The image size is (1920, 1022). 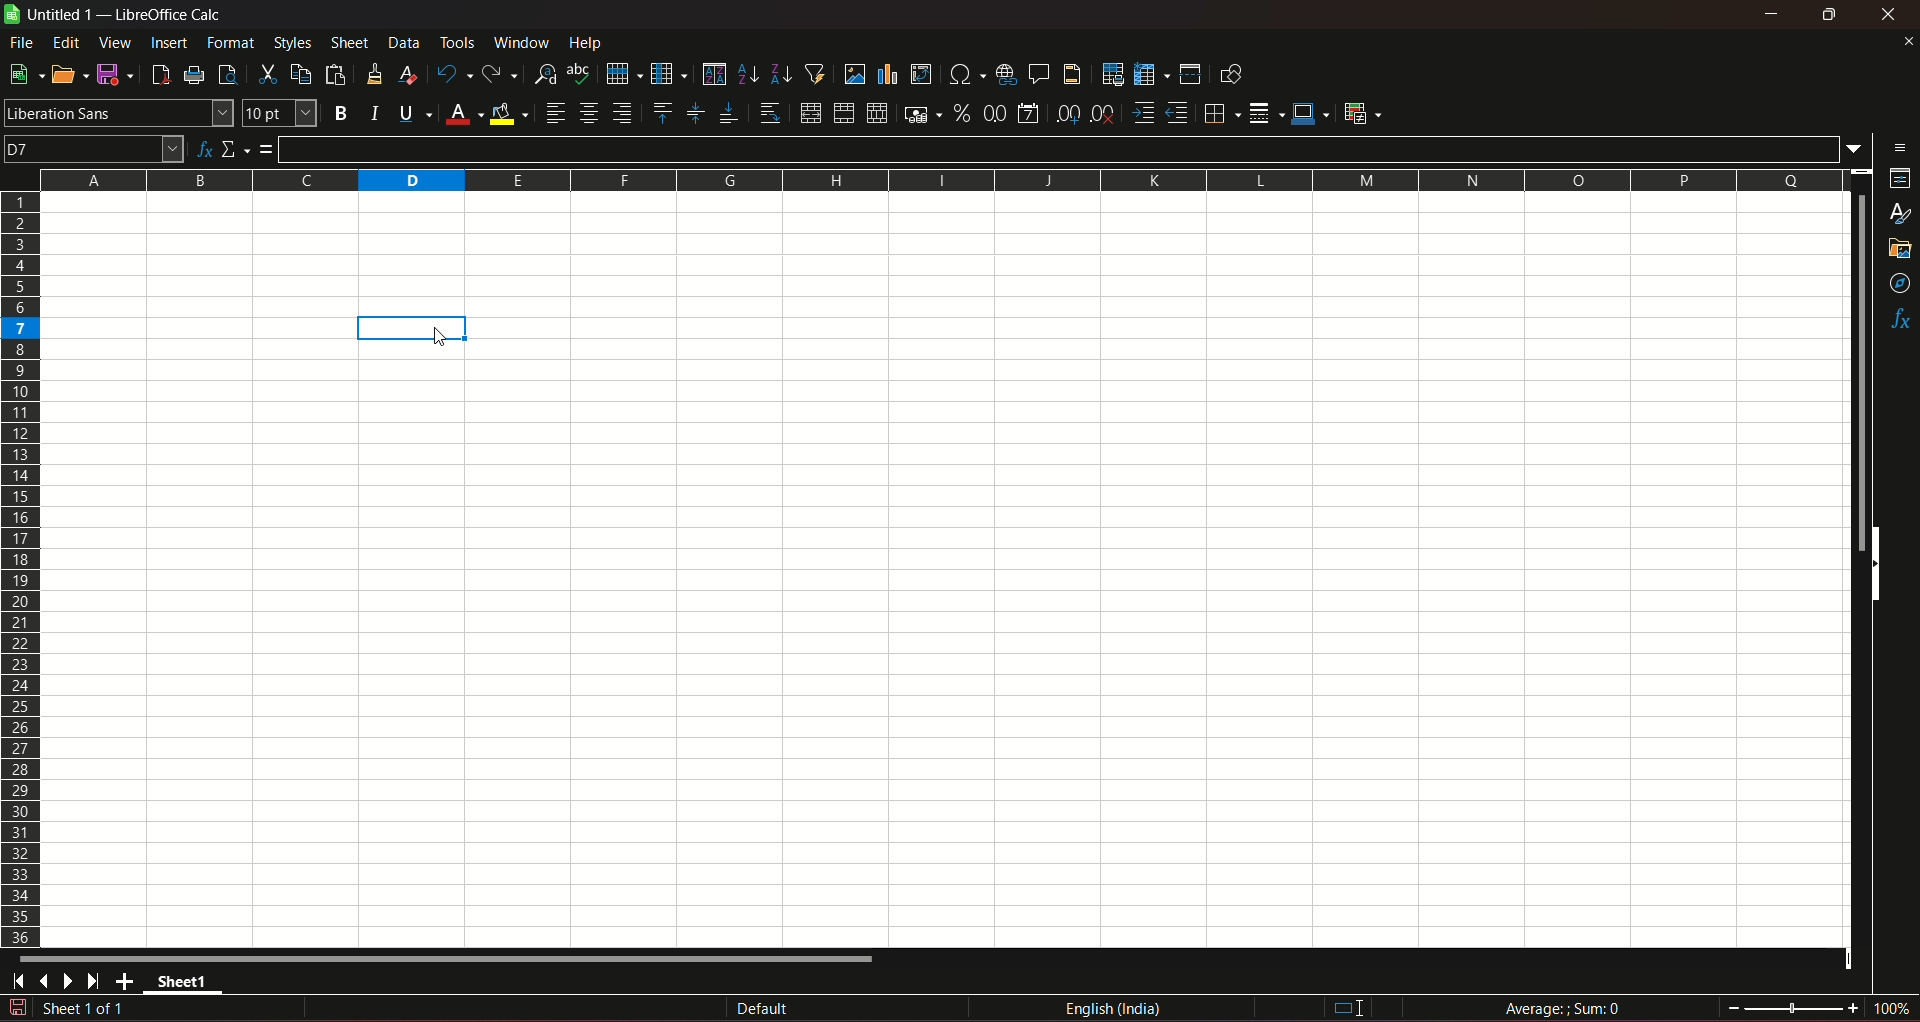 What do you see at coordinates (854, 74) in the screenshot?
I see `insert image` at bounding box center [854, 74].